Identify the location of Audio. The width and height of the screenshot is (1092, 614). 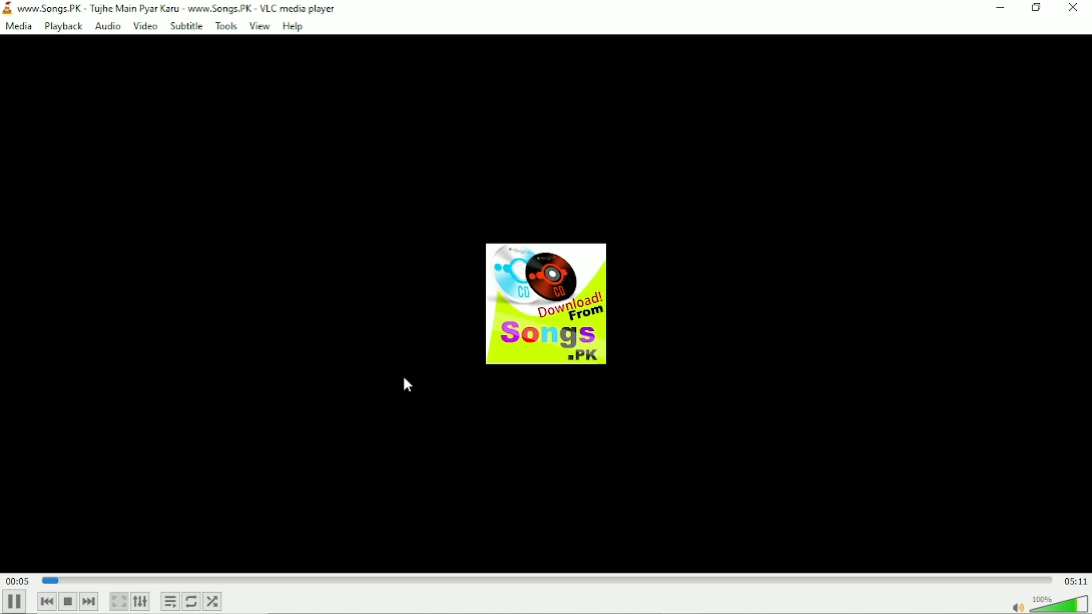
(107, 26).